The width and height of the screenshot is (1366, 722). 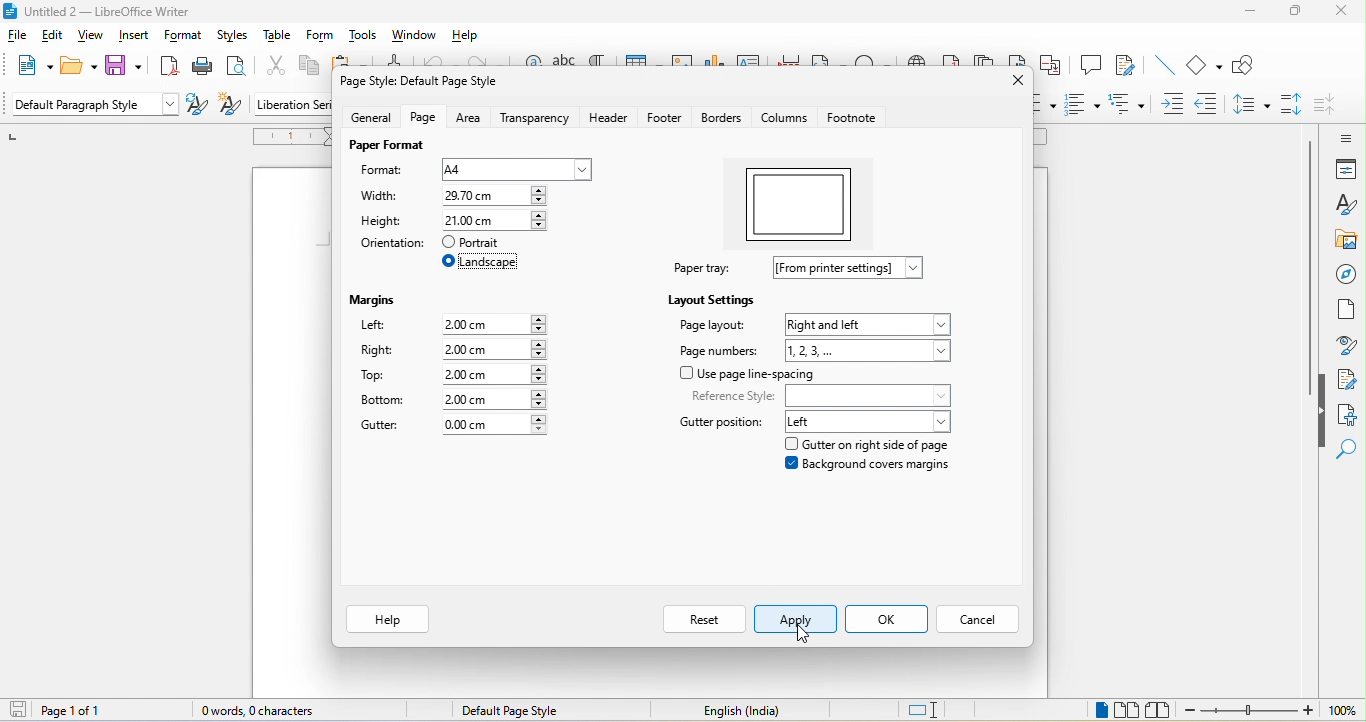 What do you see at coordinates (374, 325) in the screenshot?
I see `left` at bounding box center [374, 325].